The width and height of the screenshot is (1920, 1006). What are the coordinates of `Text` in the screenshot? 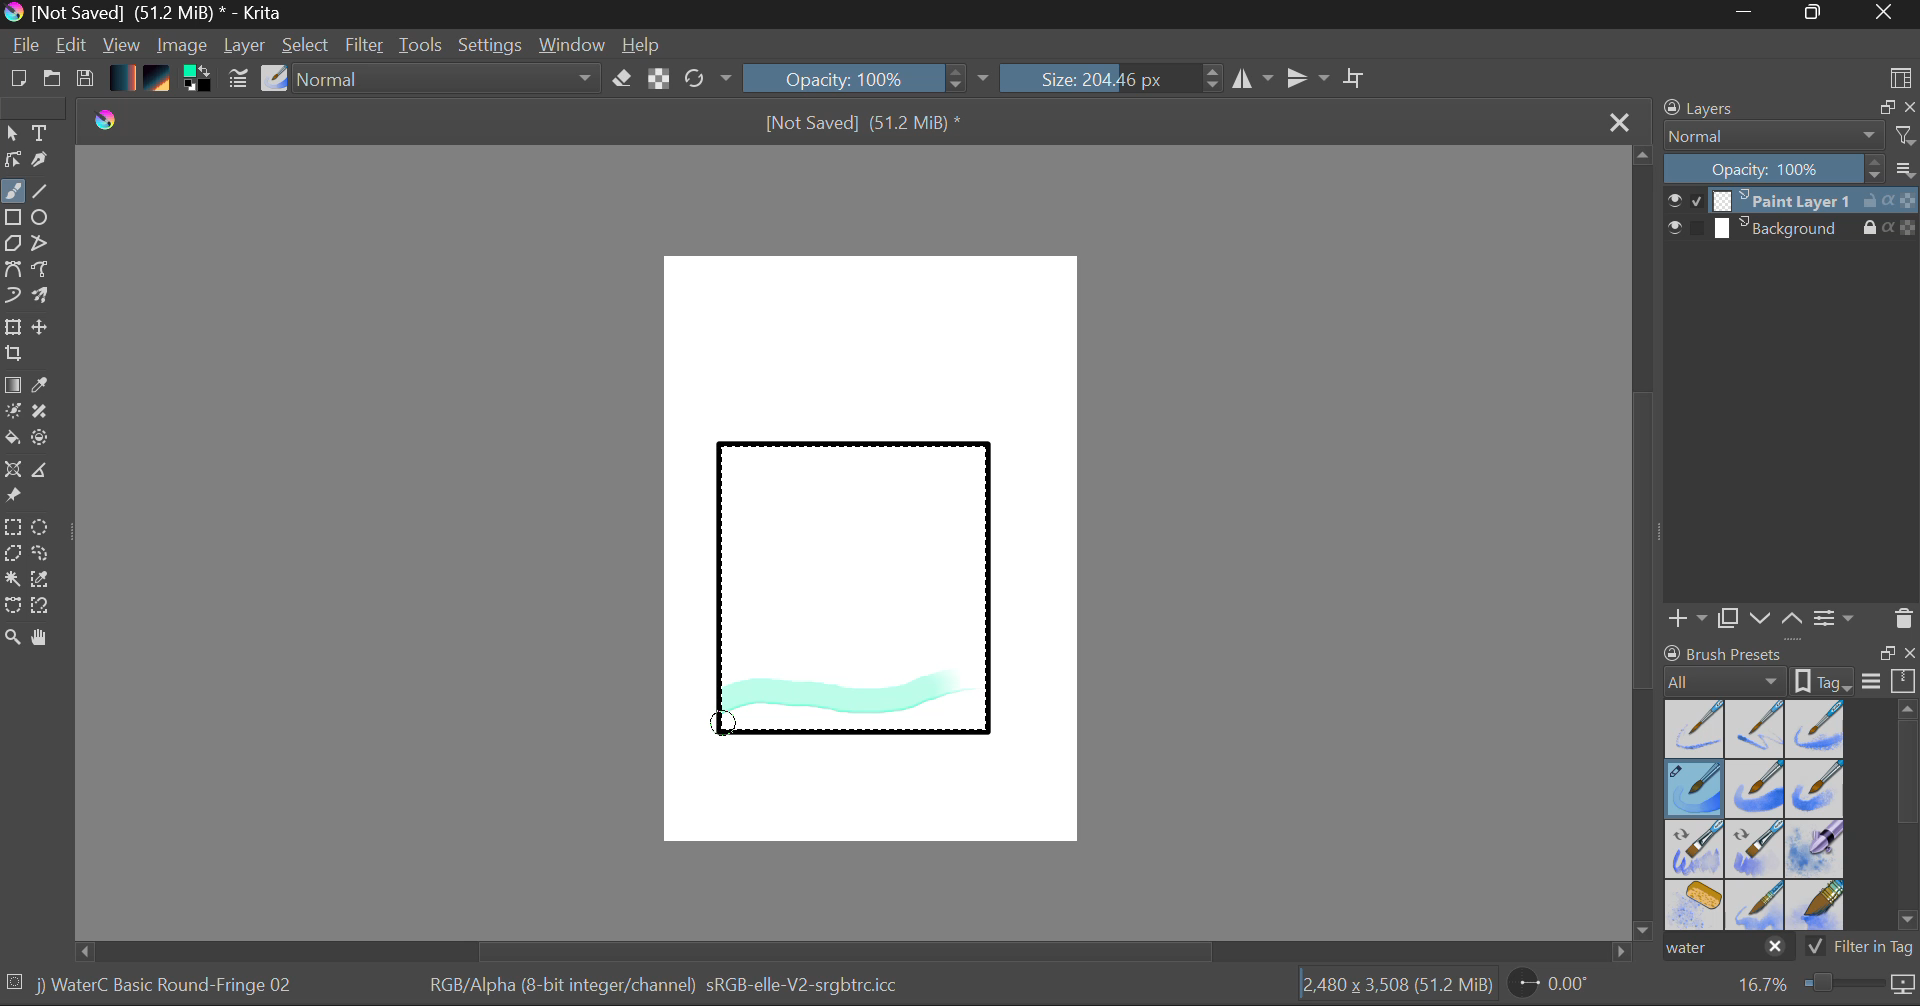 It's located at (41, 131).